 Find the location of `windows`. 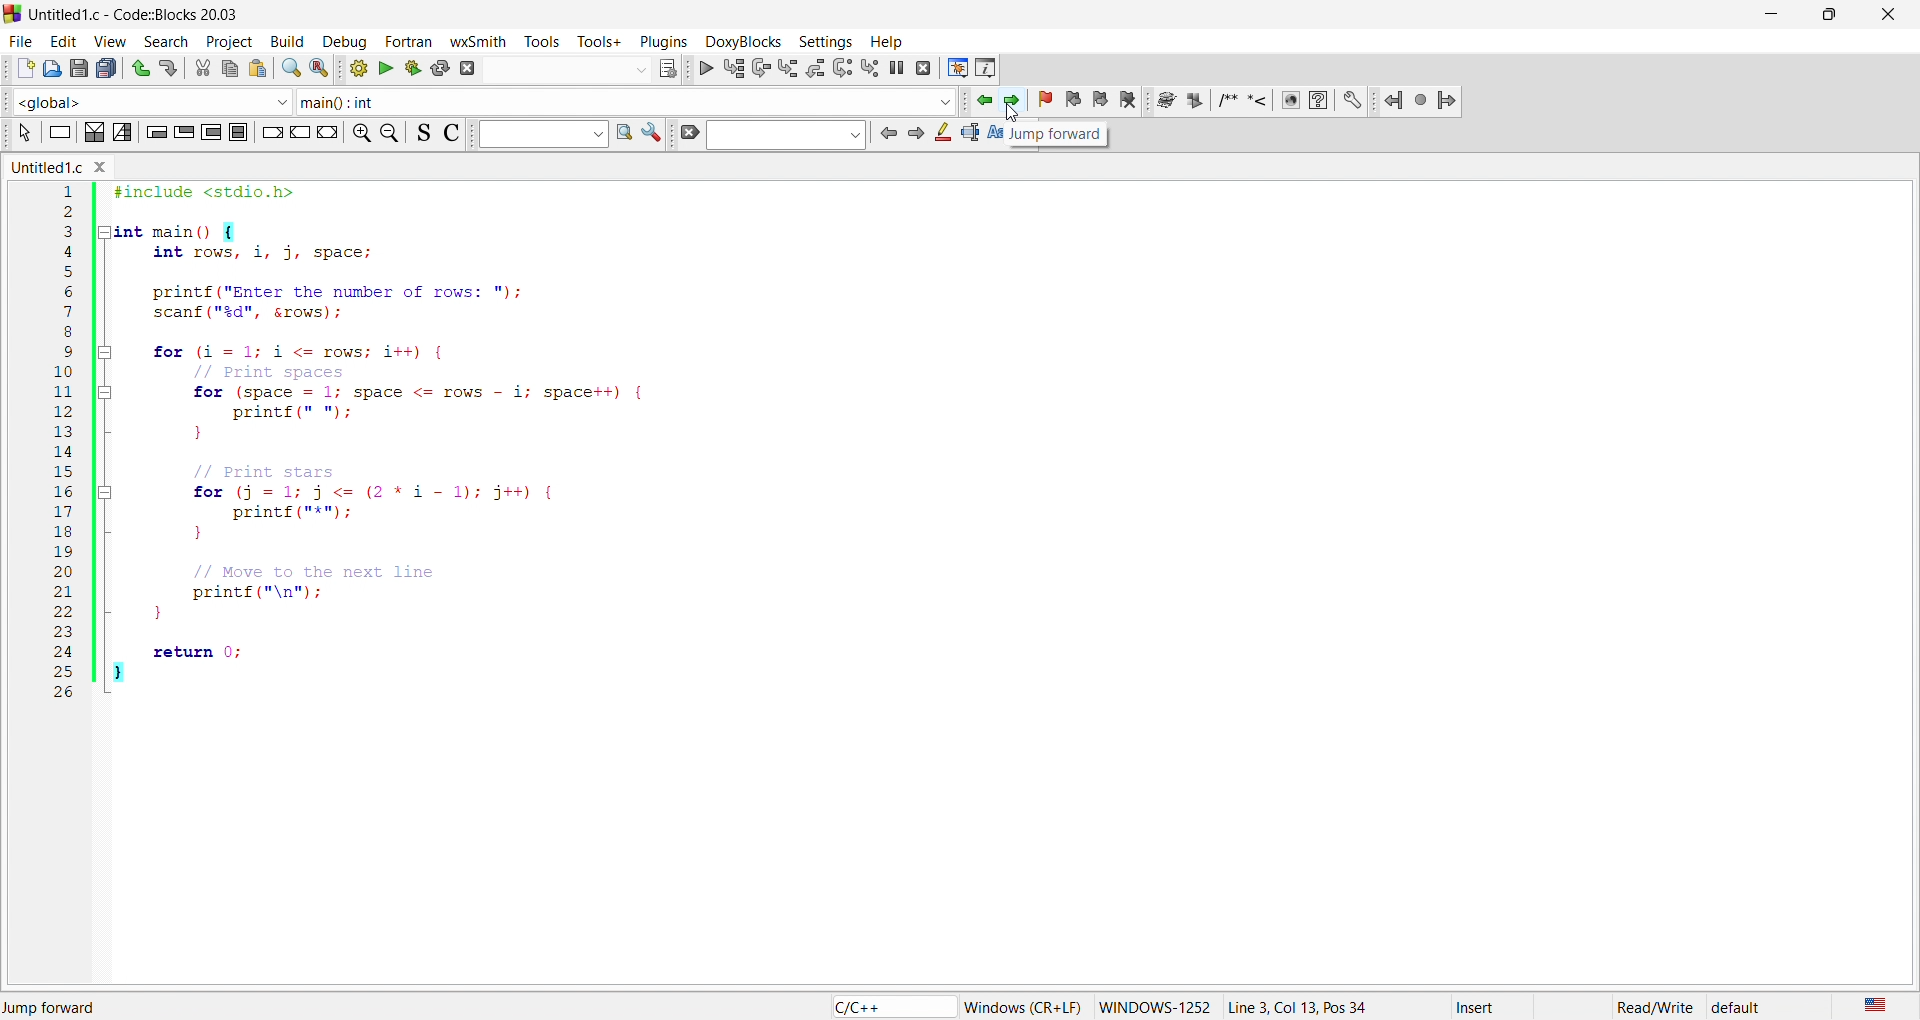

windows is located at coordinates (1160, 1004).